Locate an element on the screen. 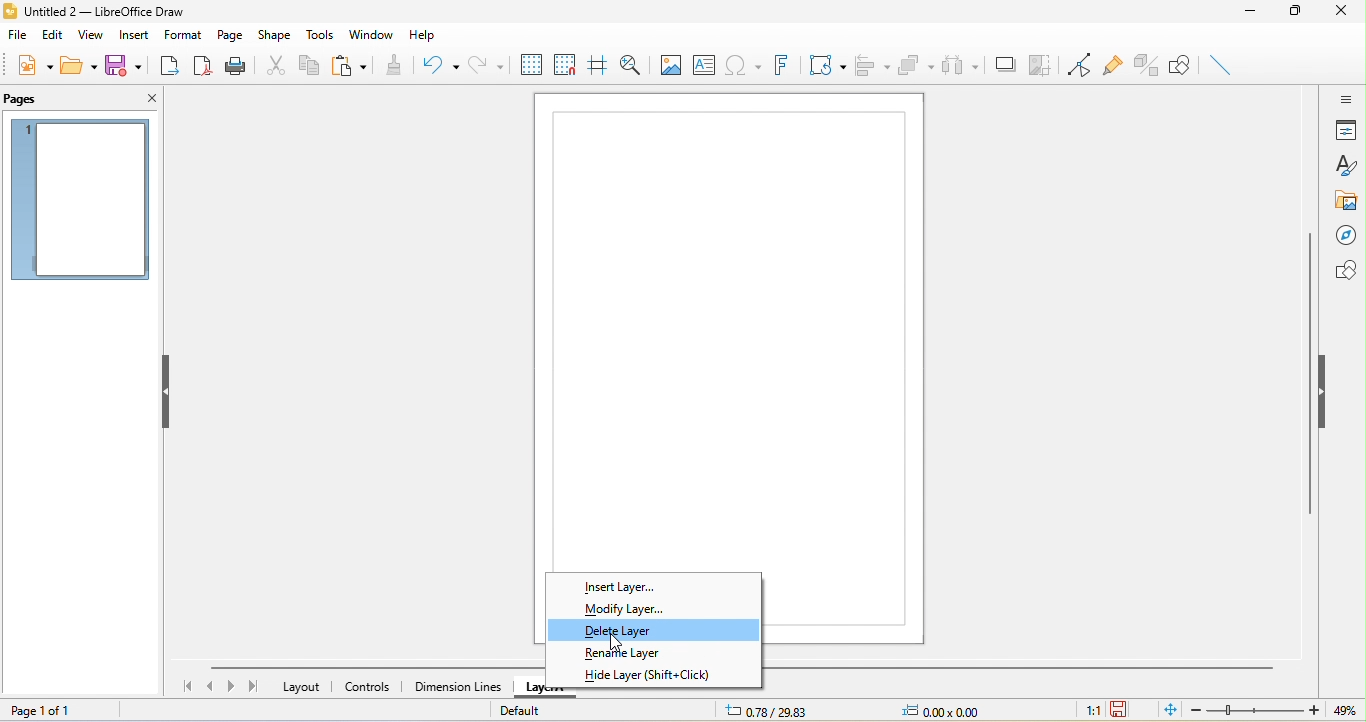 The image size is (1366, 722). shapes is located at coordinates (1342, 269).